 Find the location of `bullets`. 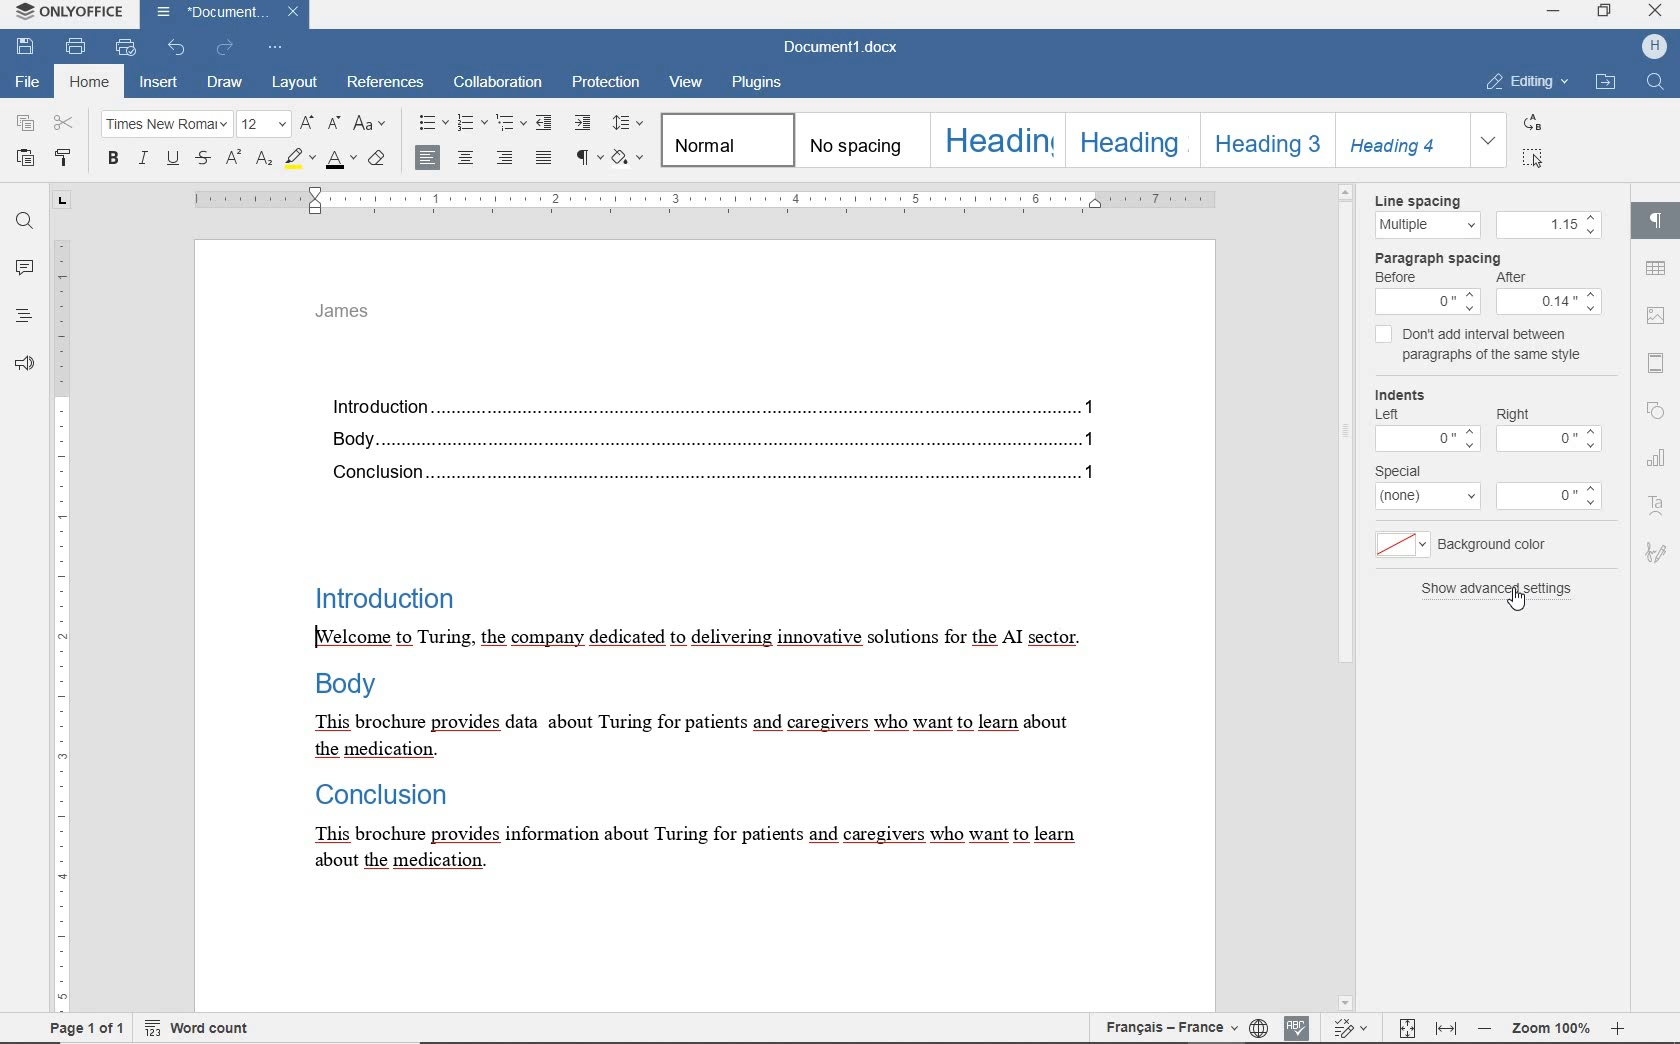

bullets is located at coordinates (433, 123).